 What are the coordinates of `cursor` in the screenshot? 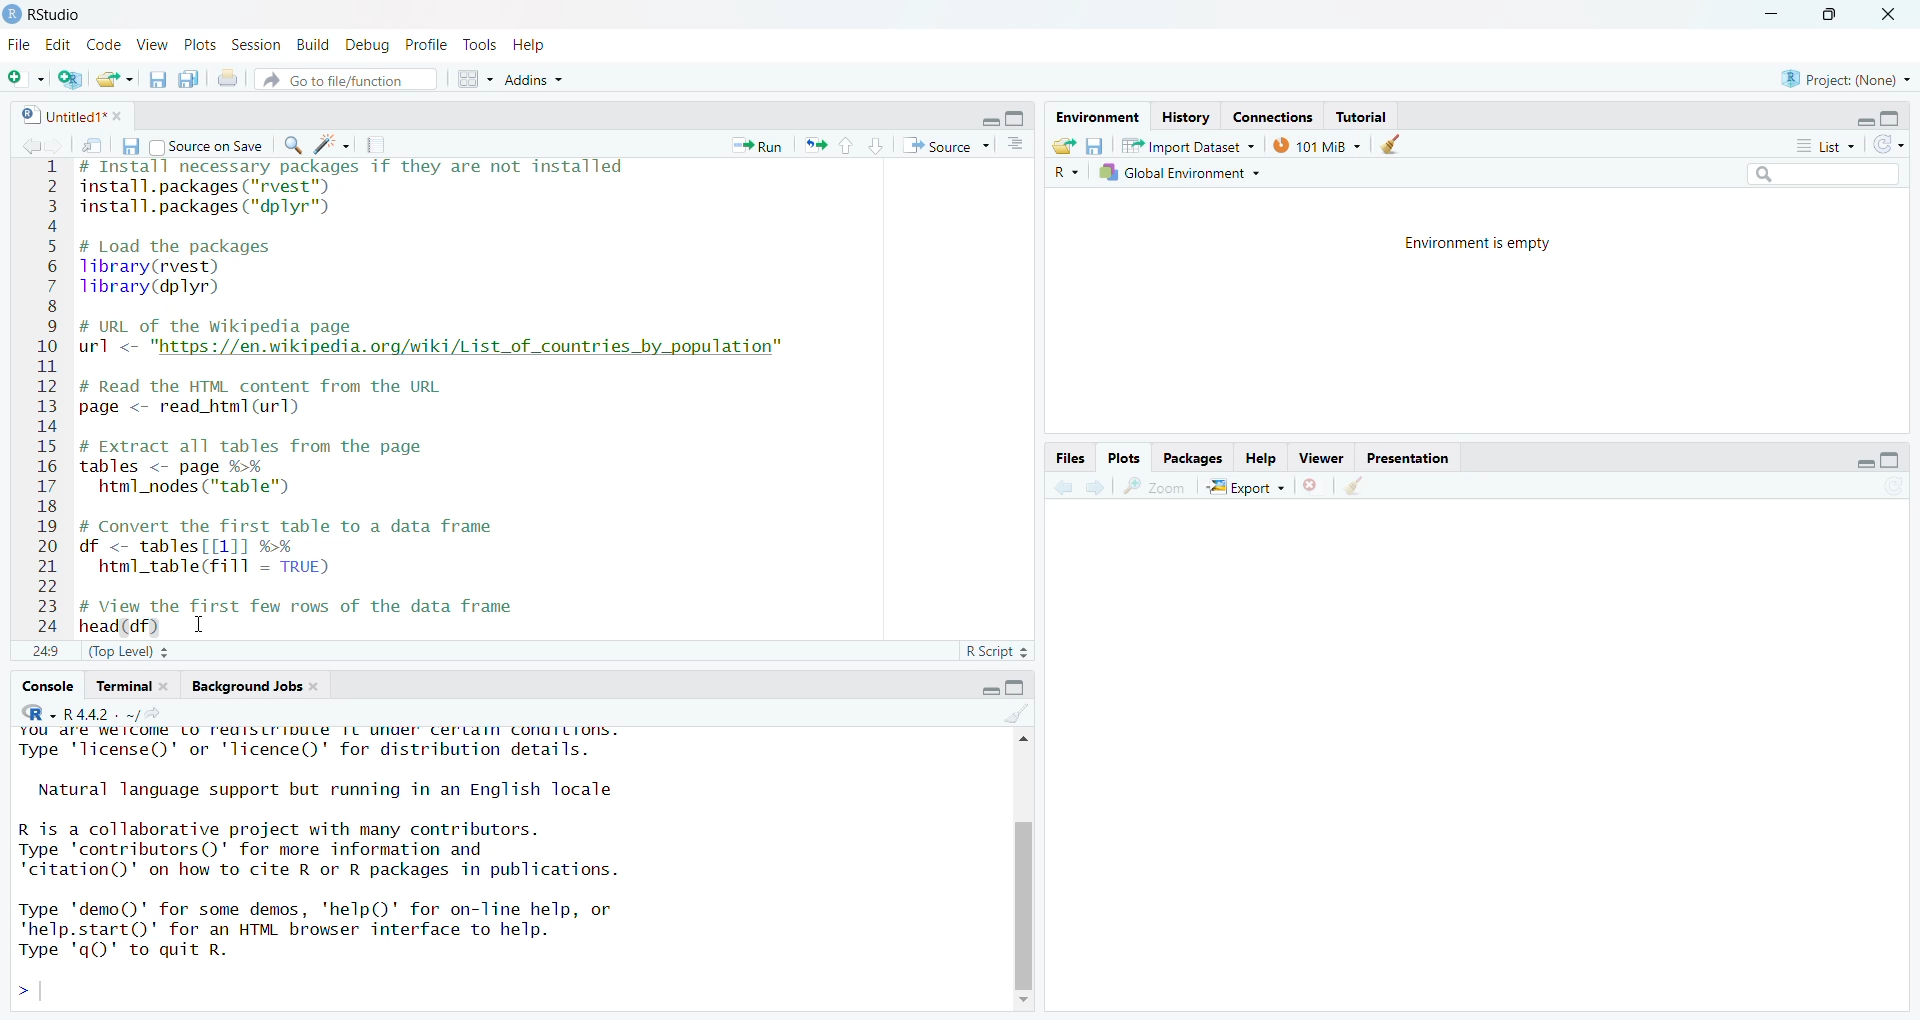 It's located at (203, 625).